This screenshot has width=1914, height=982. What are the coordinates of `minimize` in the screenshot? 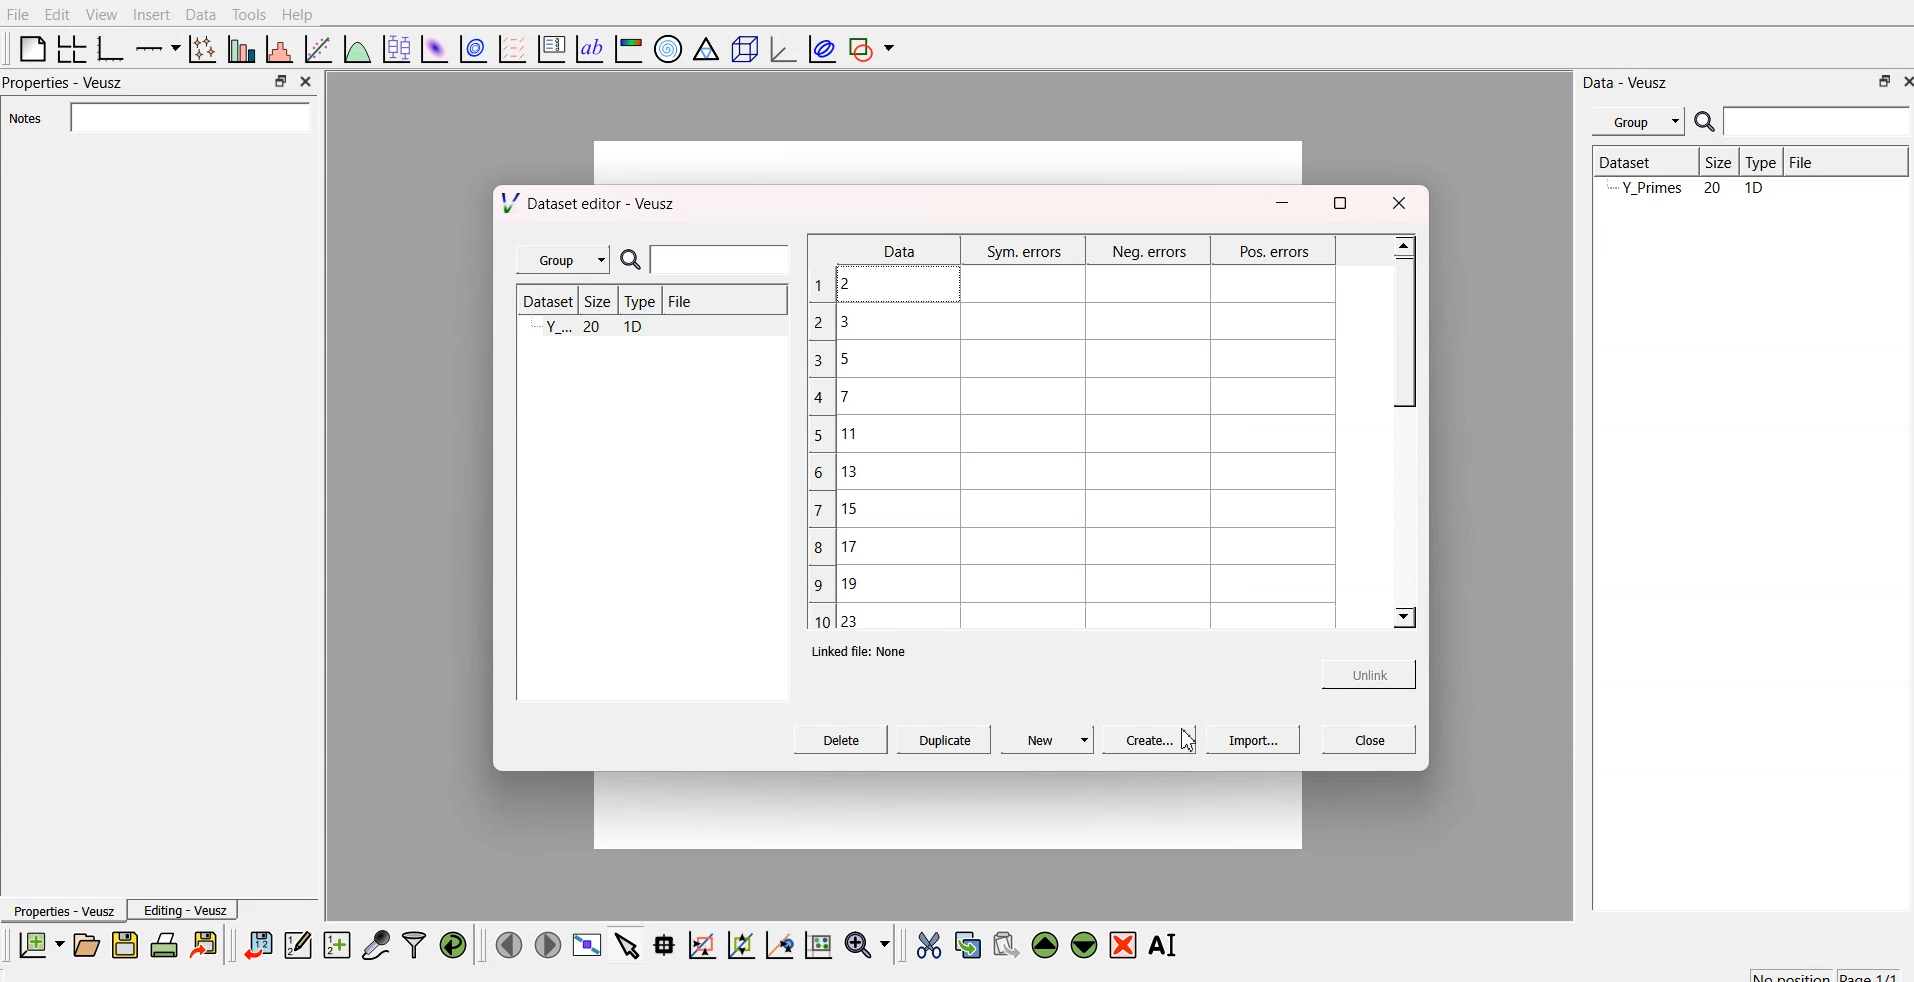 It's located at (1279, 203).